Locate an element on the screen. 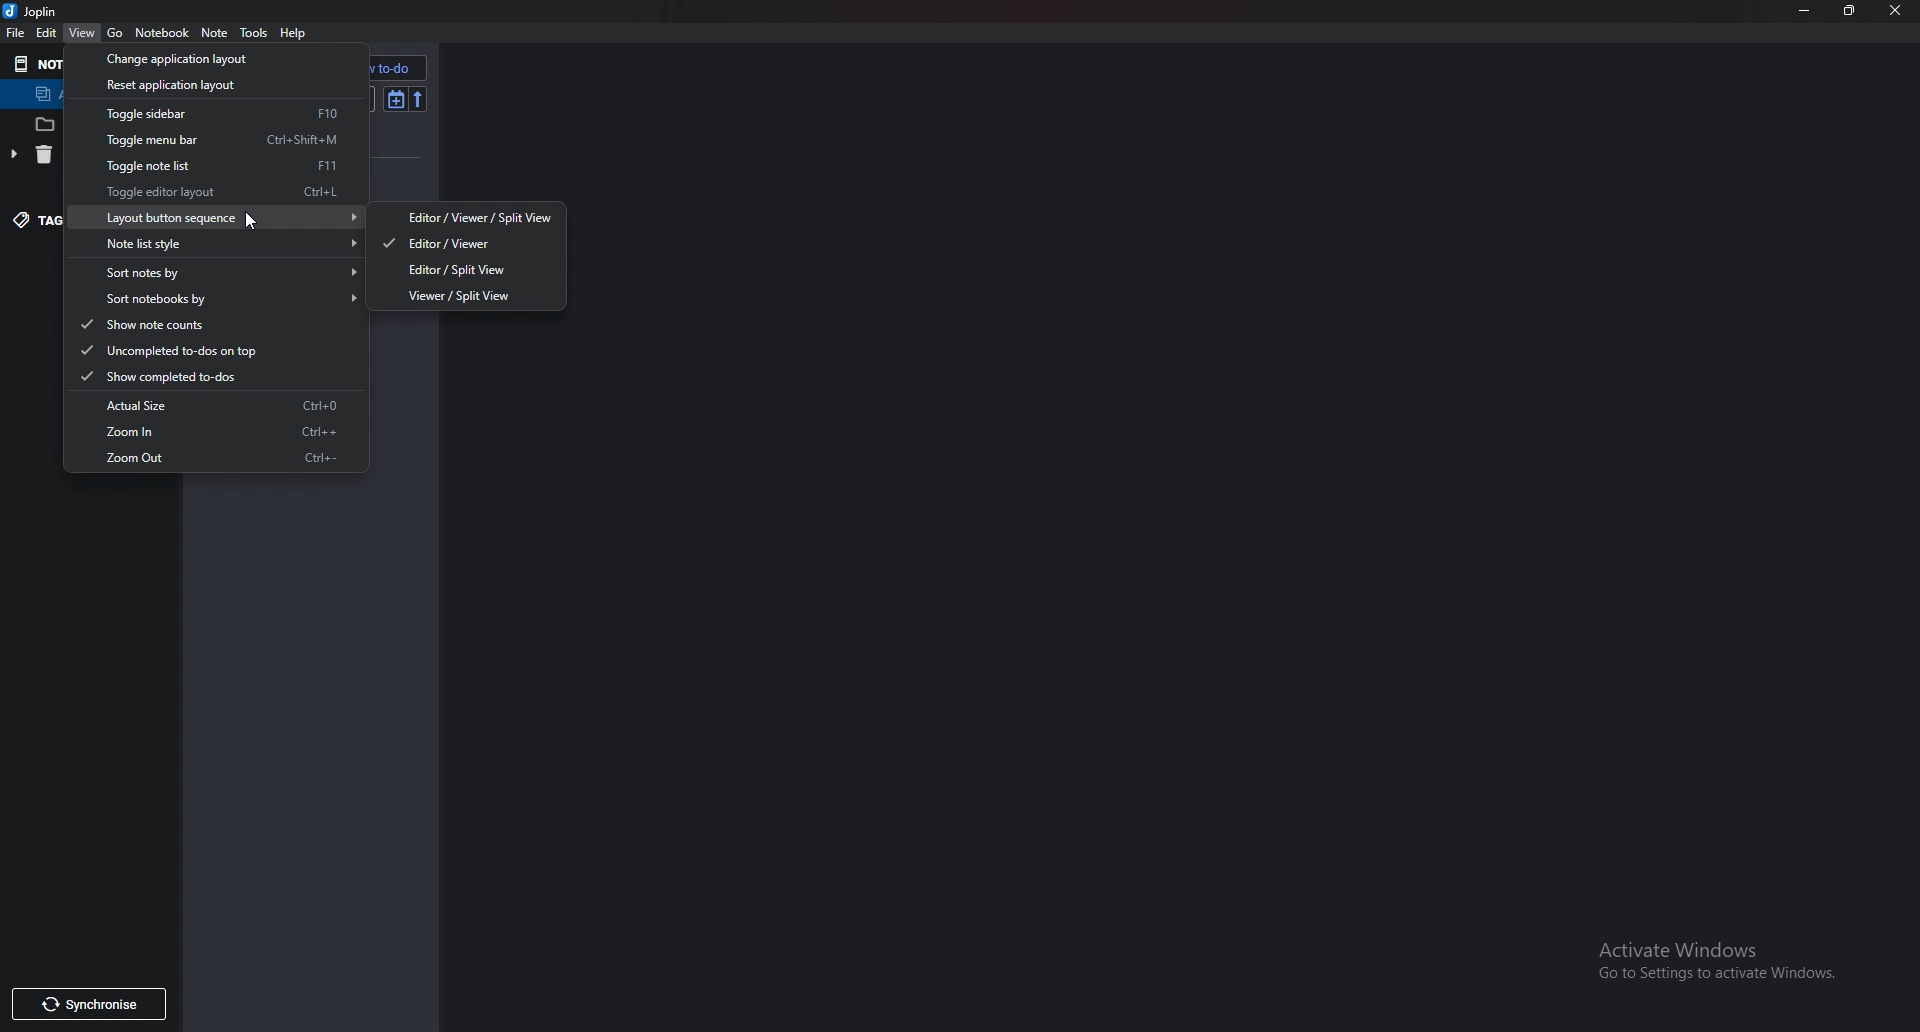 The height and width of the screenshot is (1032, 1920). Zoom out is located at coordinates (221, 456).